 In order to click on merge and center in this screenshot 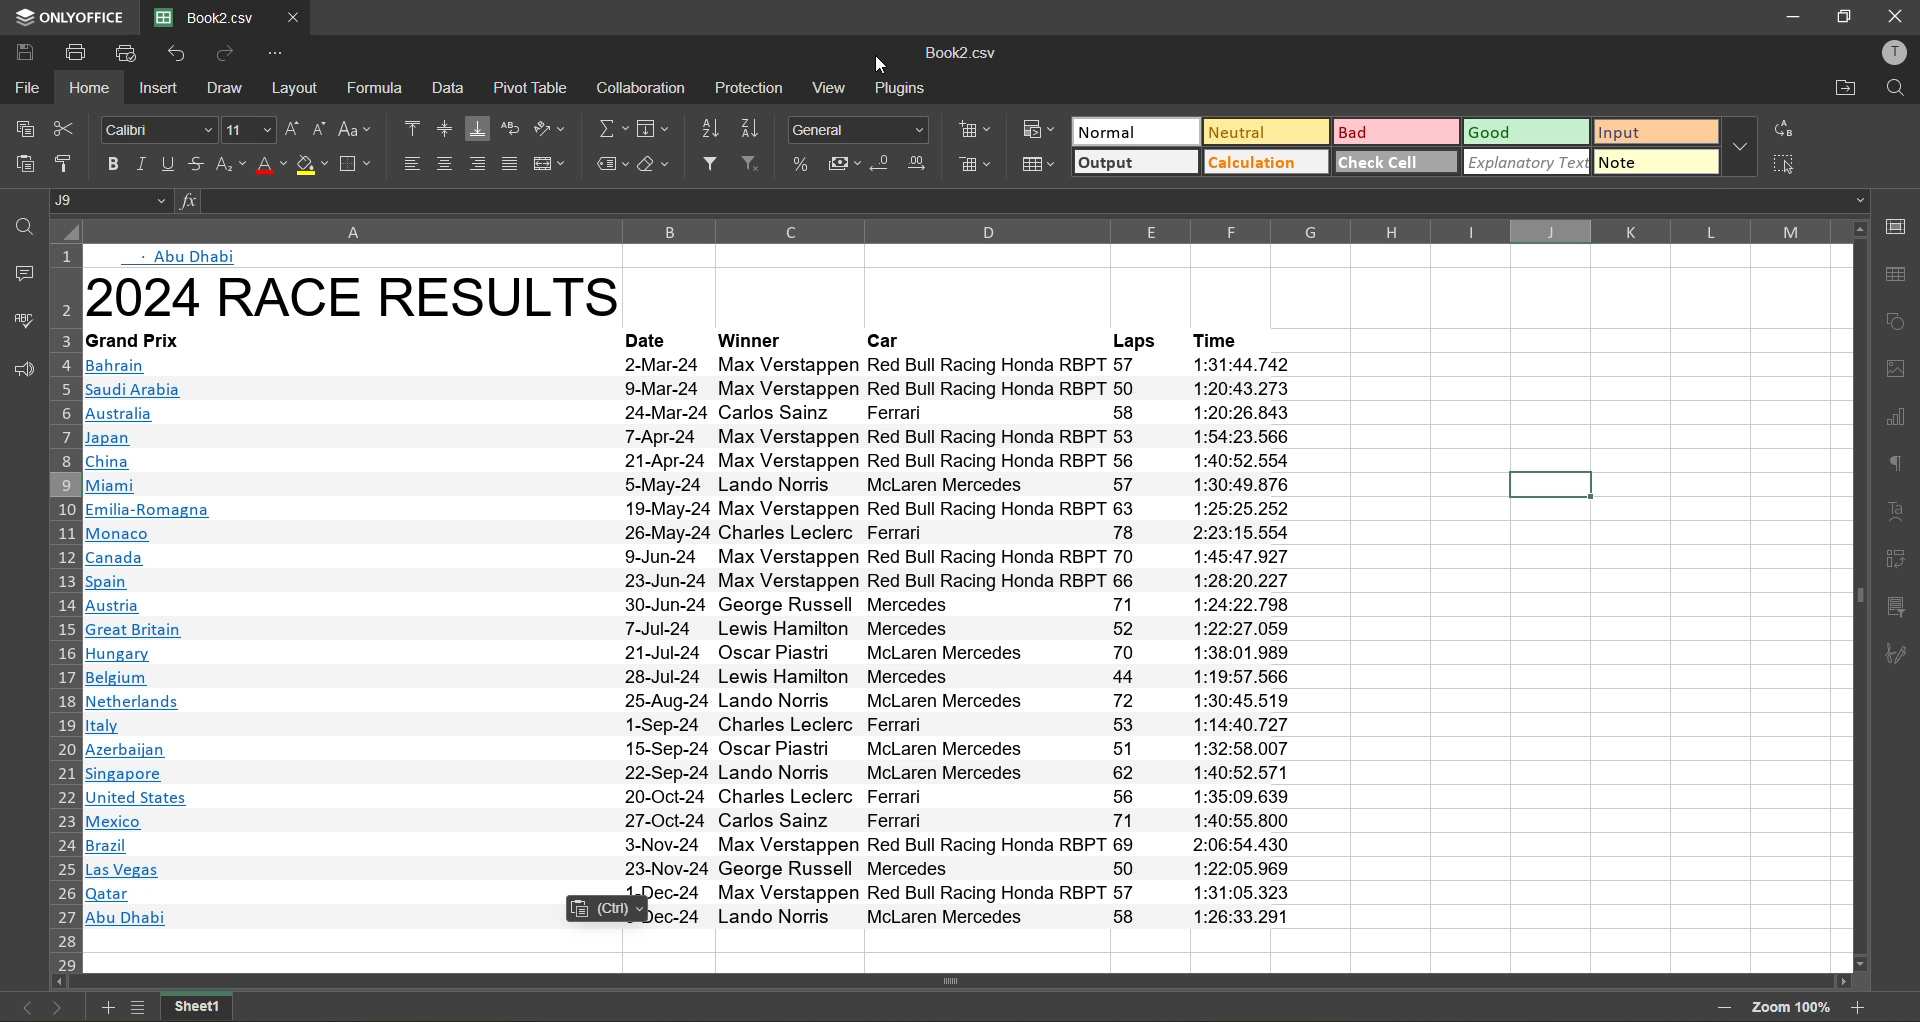, I will do `click(550, 164)`.